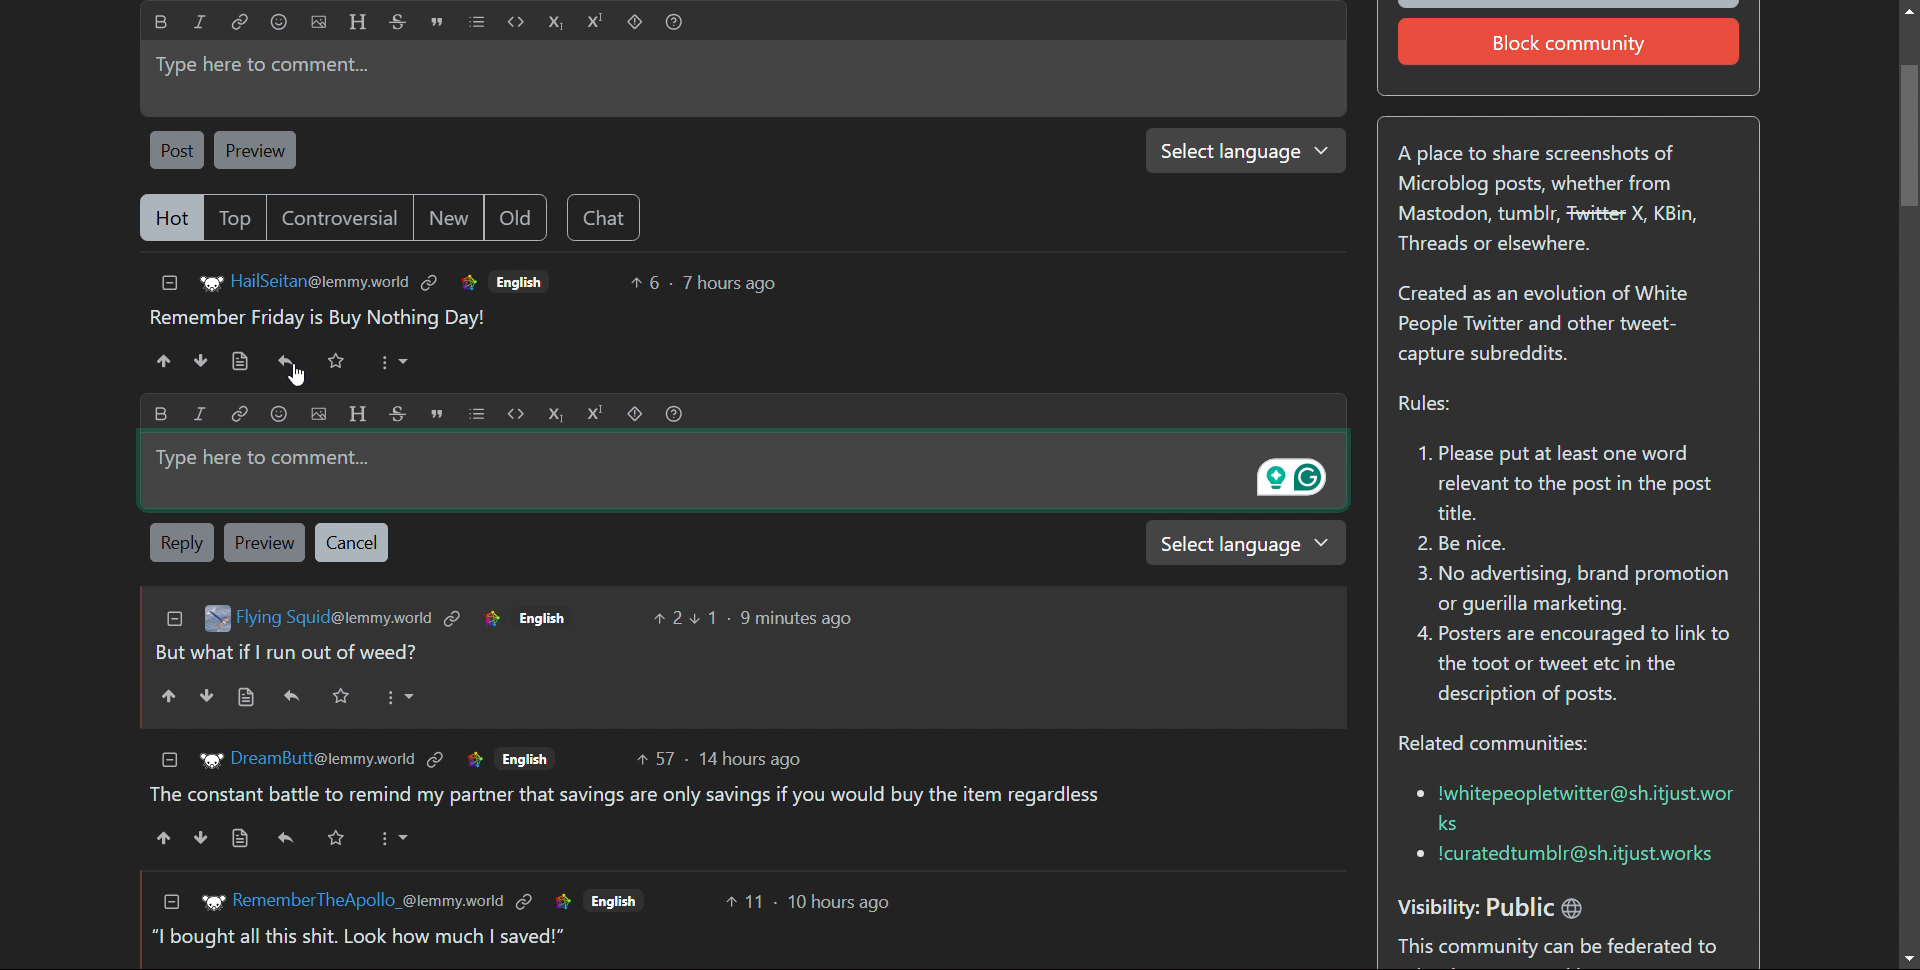 The height and width of the screenshot is (970, 1920). Describe the element at coordinates (319, 22) in the screenshot. I see `upload image` at that location.